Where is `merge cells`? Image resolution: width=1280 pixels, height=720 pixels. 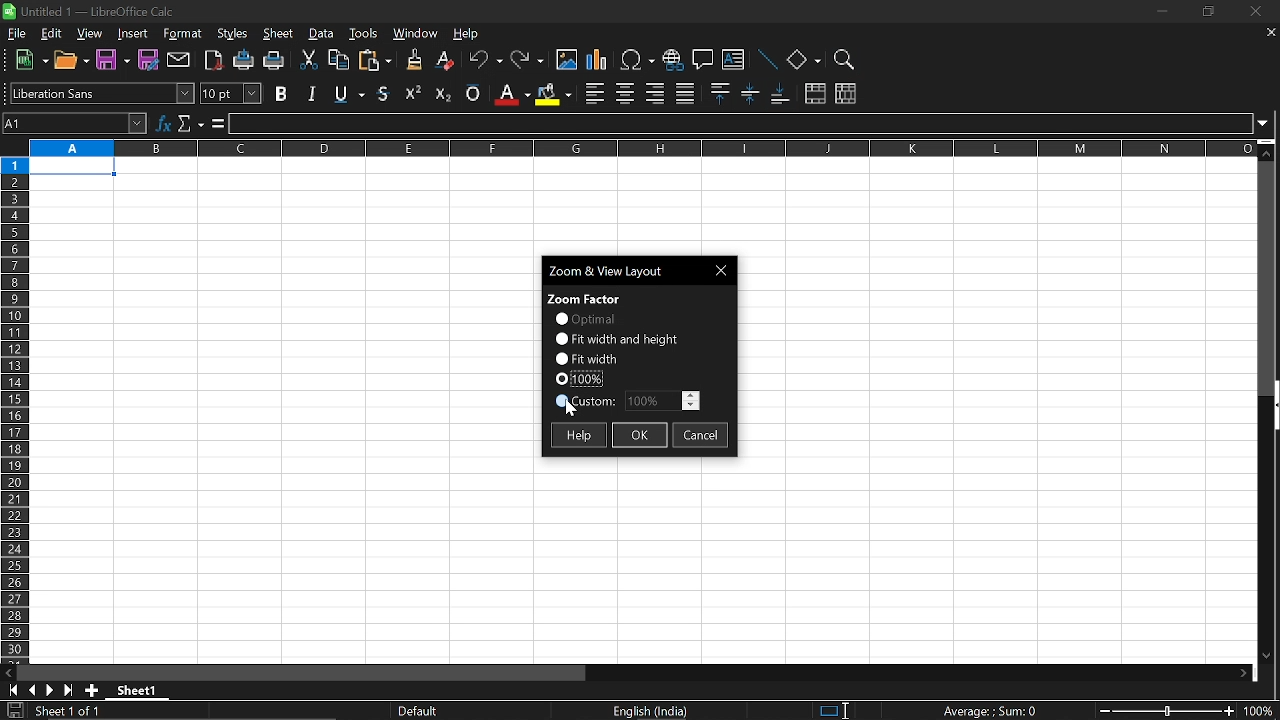
merge cells is located at coordinates (815, 95).